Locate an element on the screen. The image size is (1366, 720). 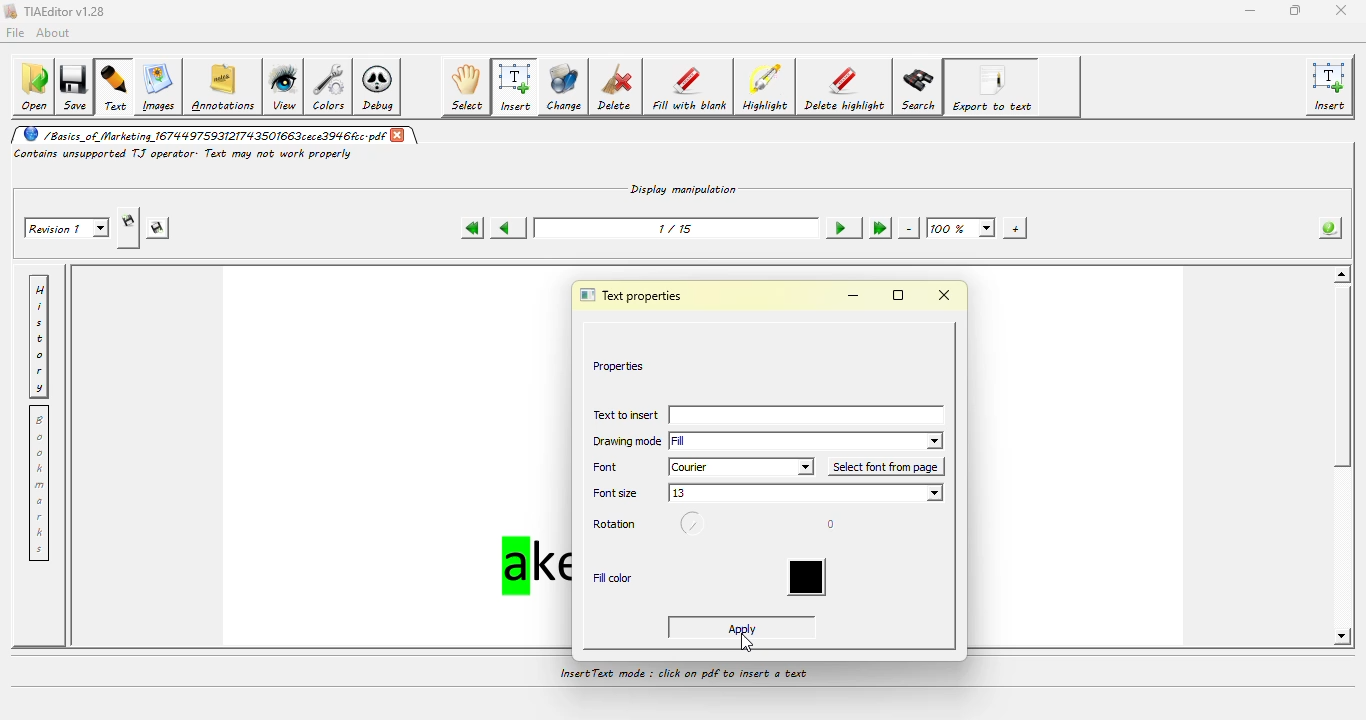
color is located at coordinates (807, 576).